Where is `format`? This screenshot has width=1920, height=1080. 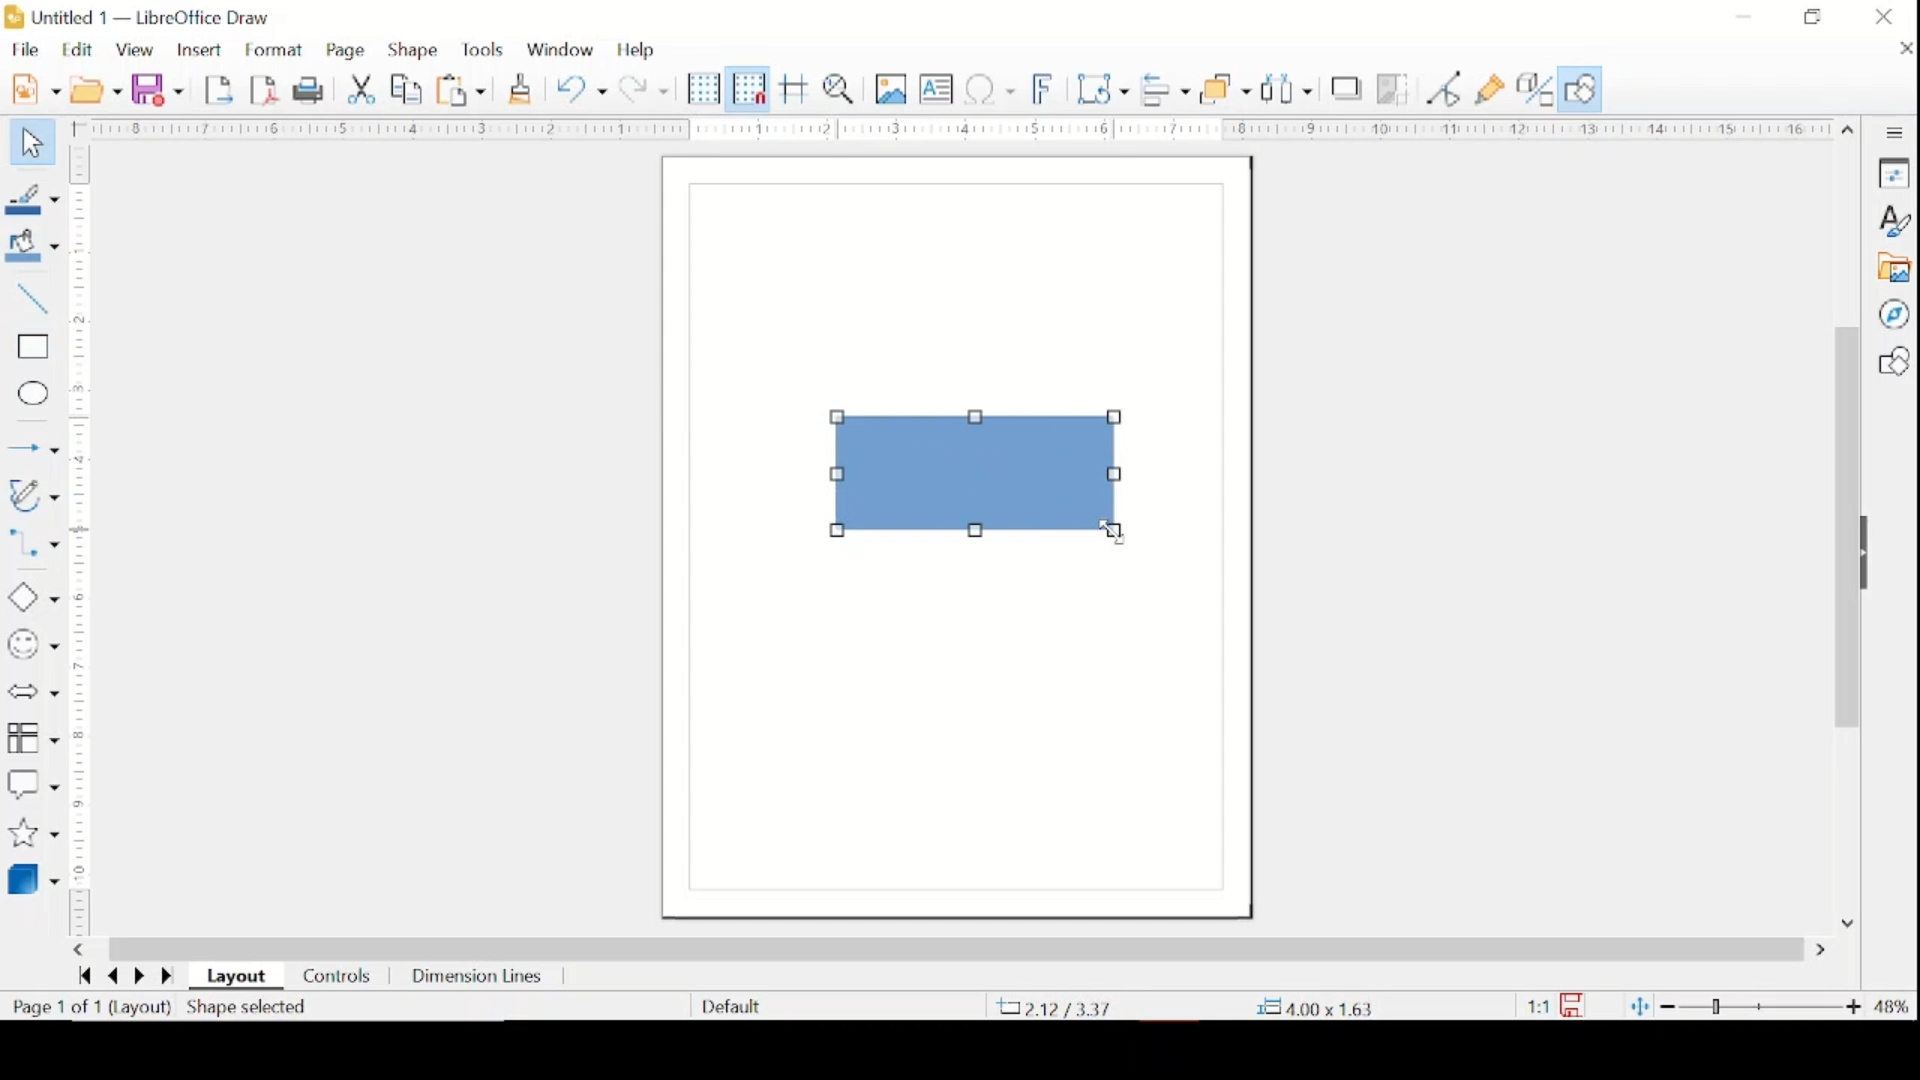 format is located at coordinates (276, 51).